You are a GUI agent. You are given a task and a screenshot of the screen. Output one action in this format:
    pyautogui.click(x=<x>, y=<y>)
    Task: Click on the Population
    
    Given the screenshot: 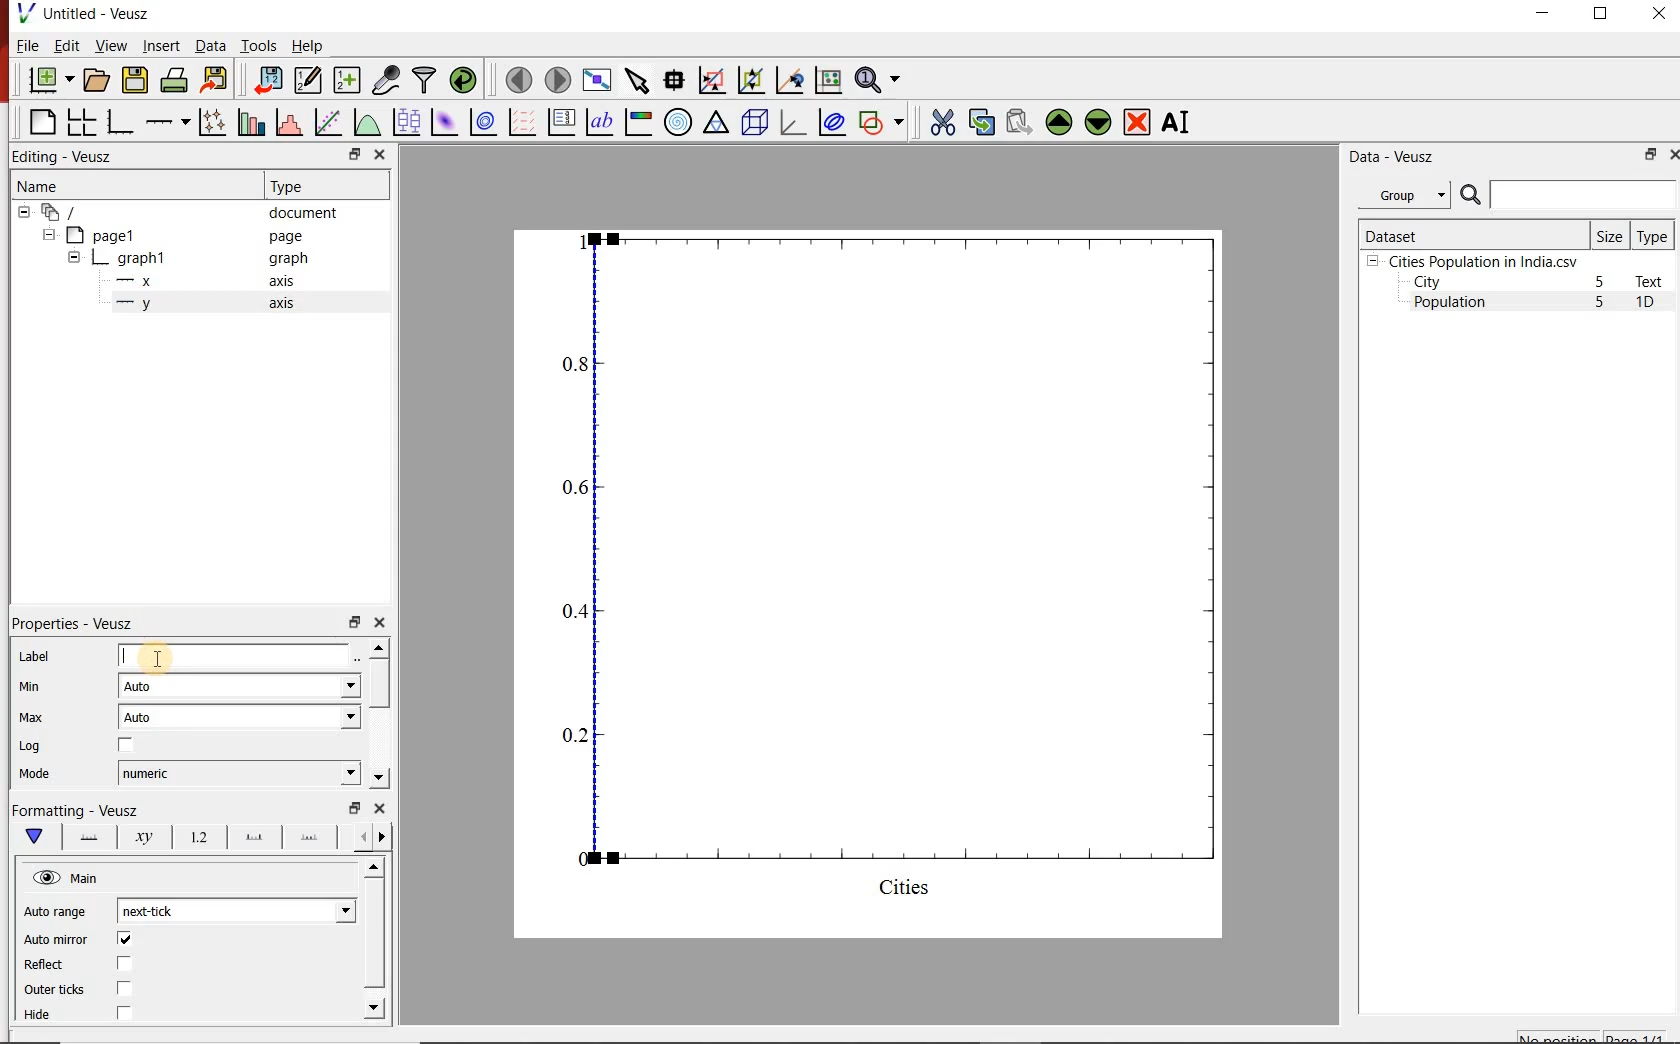 What is the action you would take?
    pyautogui.click(x=1450, y=304)
    